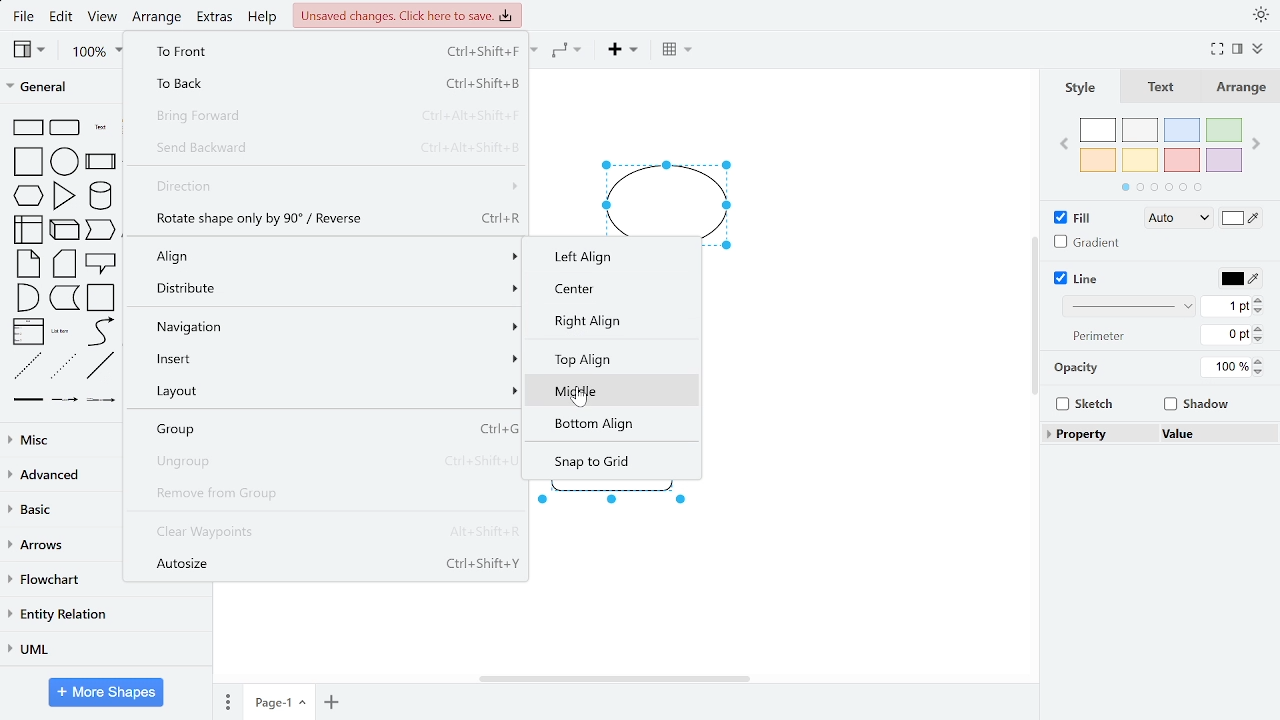 The image size is (1280, 720). Describe the element at coordinates (60, 475) in the screenshot. I see `advanced` at that location.